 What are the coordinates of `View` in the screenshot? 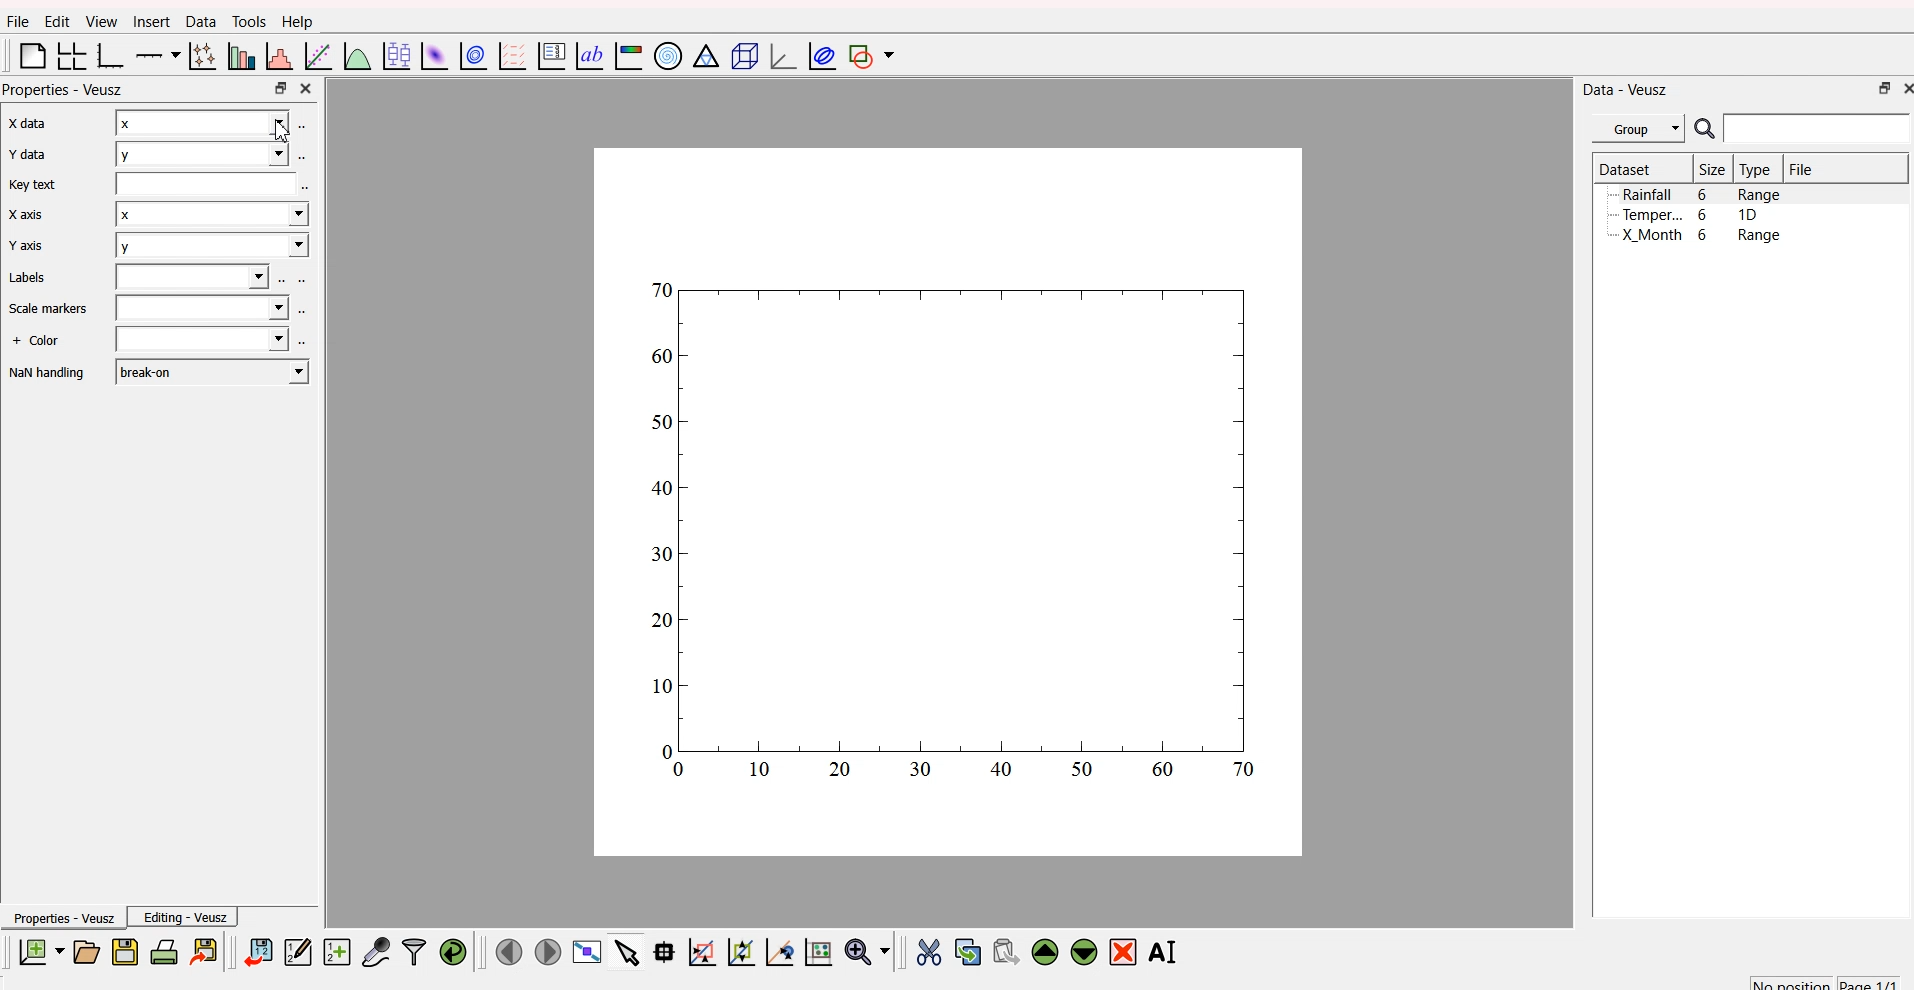 It's located at (96, 22).